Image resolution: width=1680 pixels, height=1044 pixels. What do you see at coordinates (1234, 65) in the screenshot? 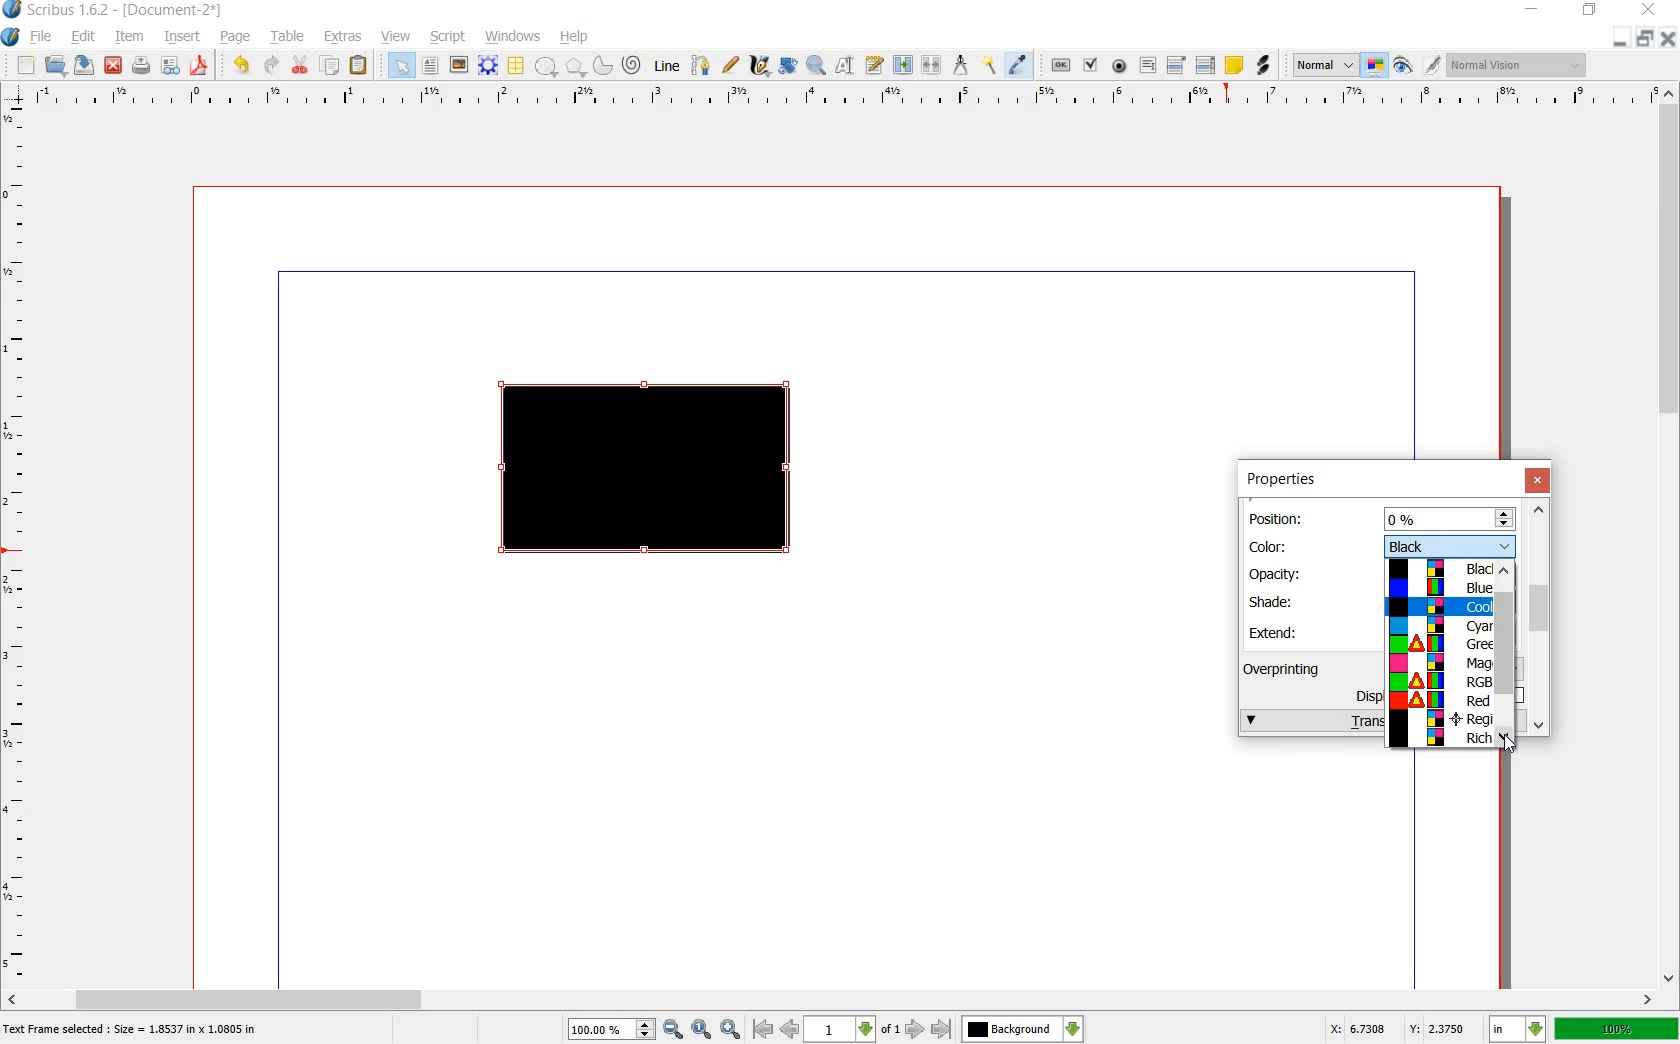
I see `text annotation` at bounding box center [1234, 65].